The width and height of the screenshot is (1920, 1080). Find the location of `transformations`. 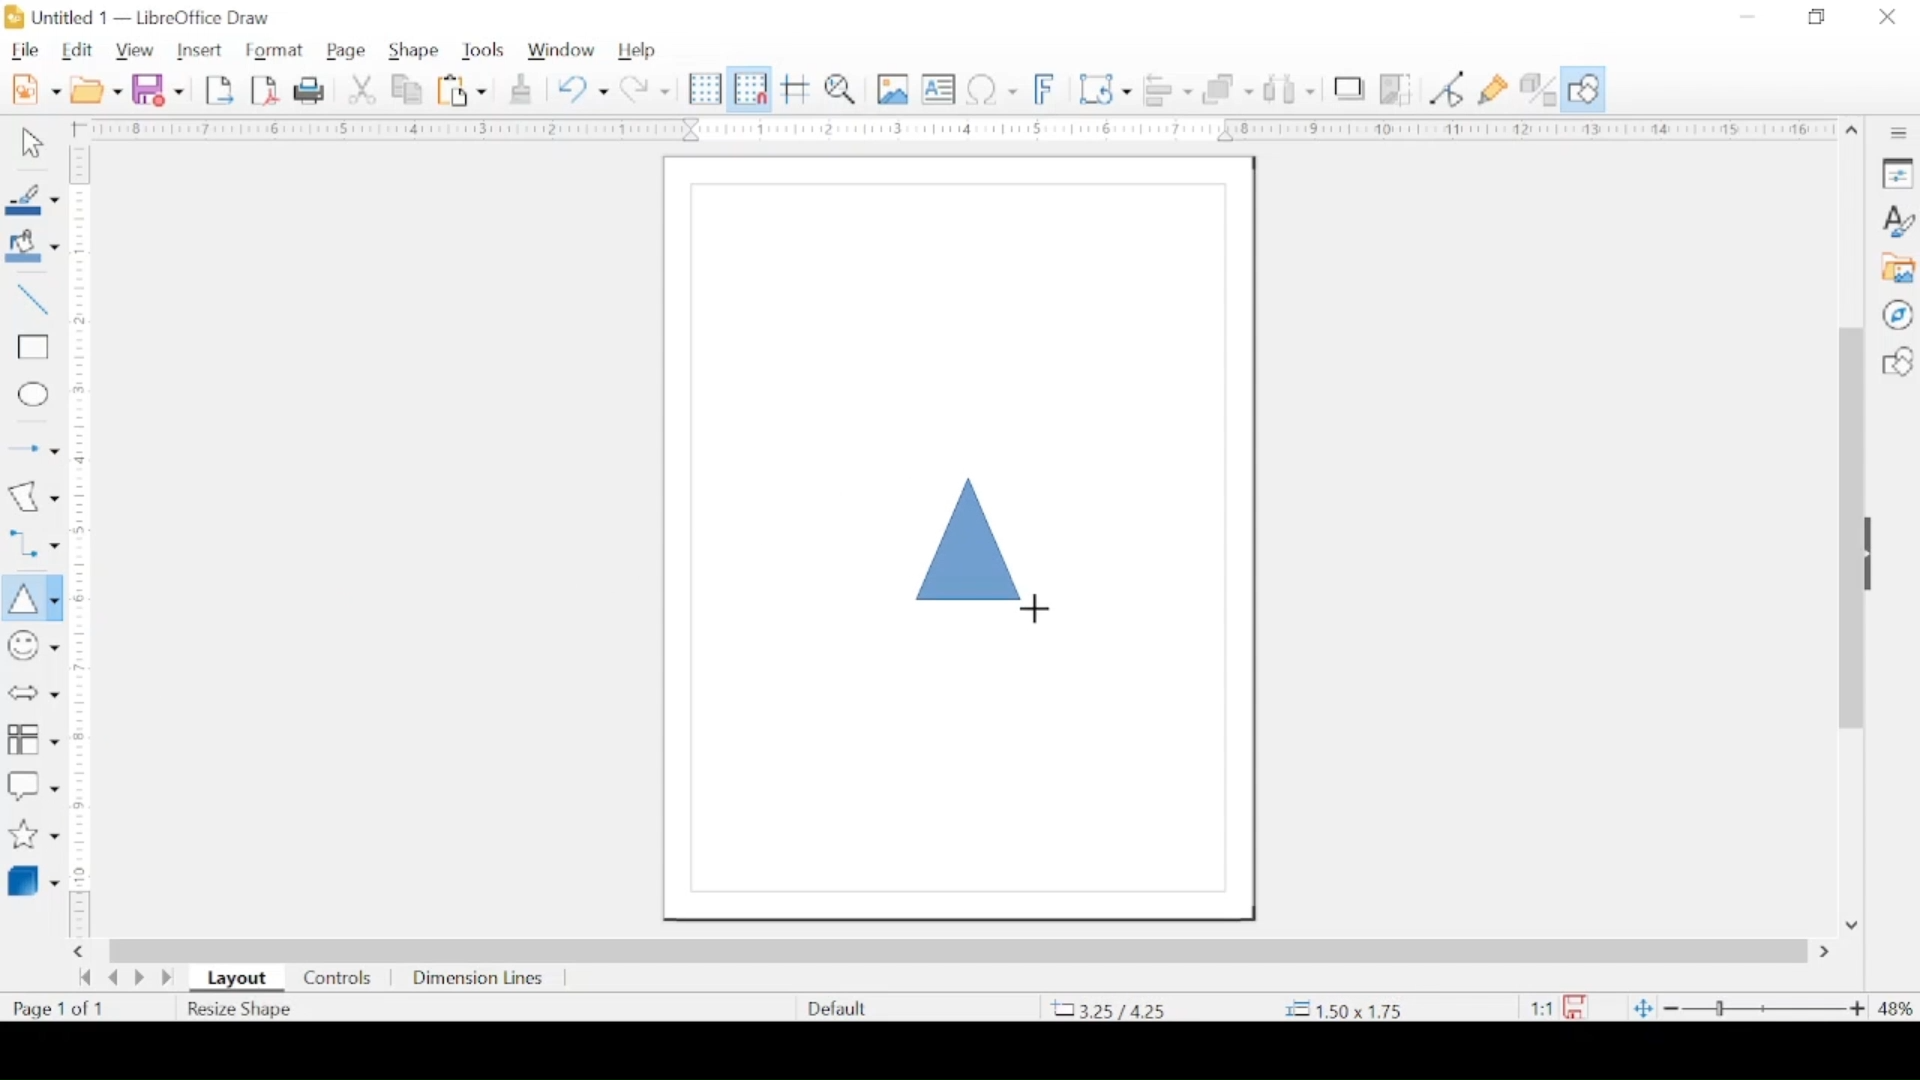

transformations is located at coordinates (1105, 87).